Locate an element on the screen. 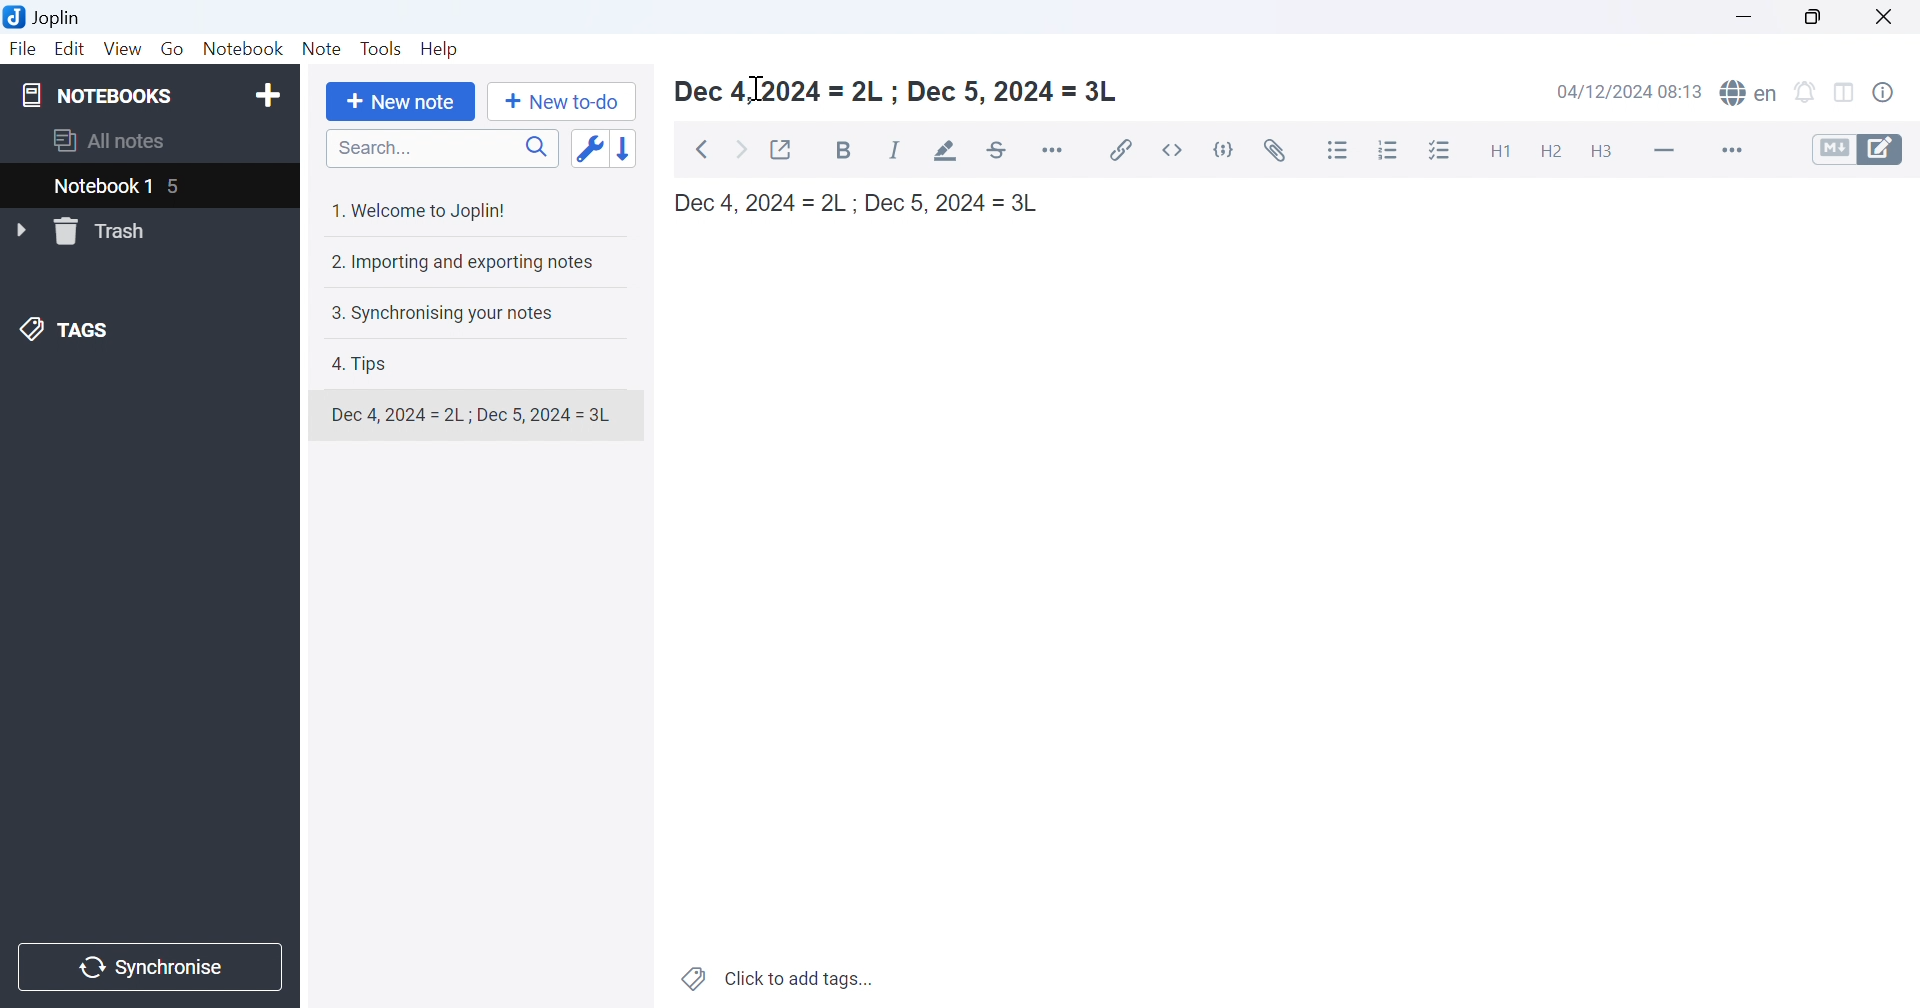  Numbered list is located at coordinates (1388, 151).